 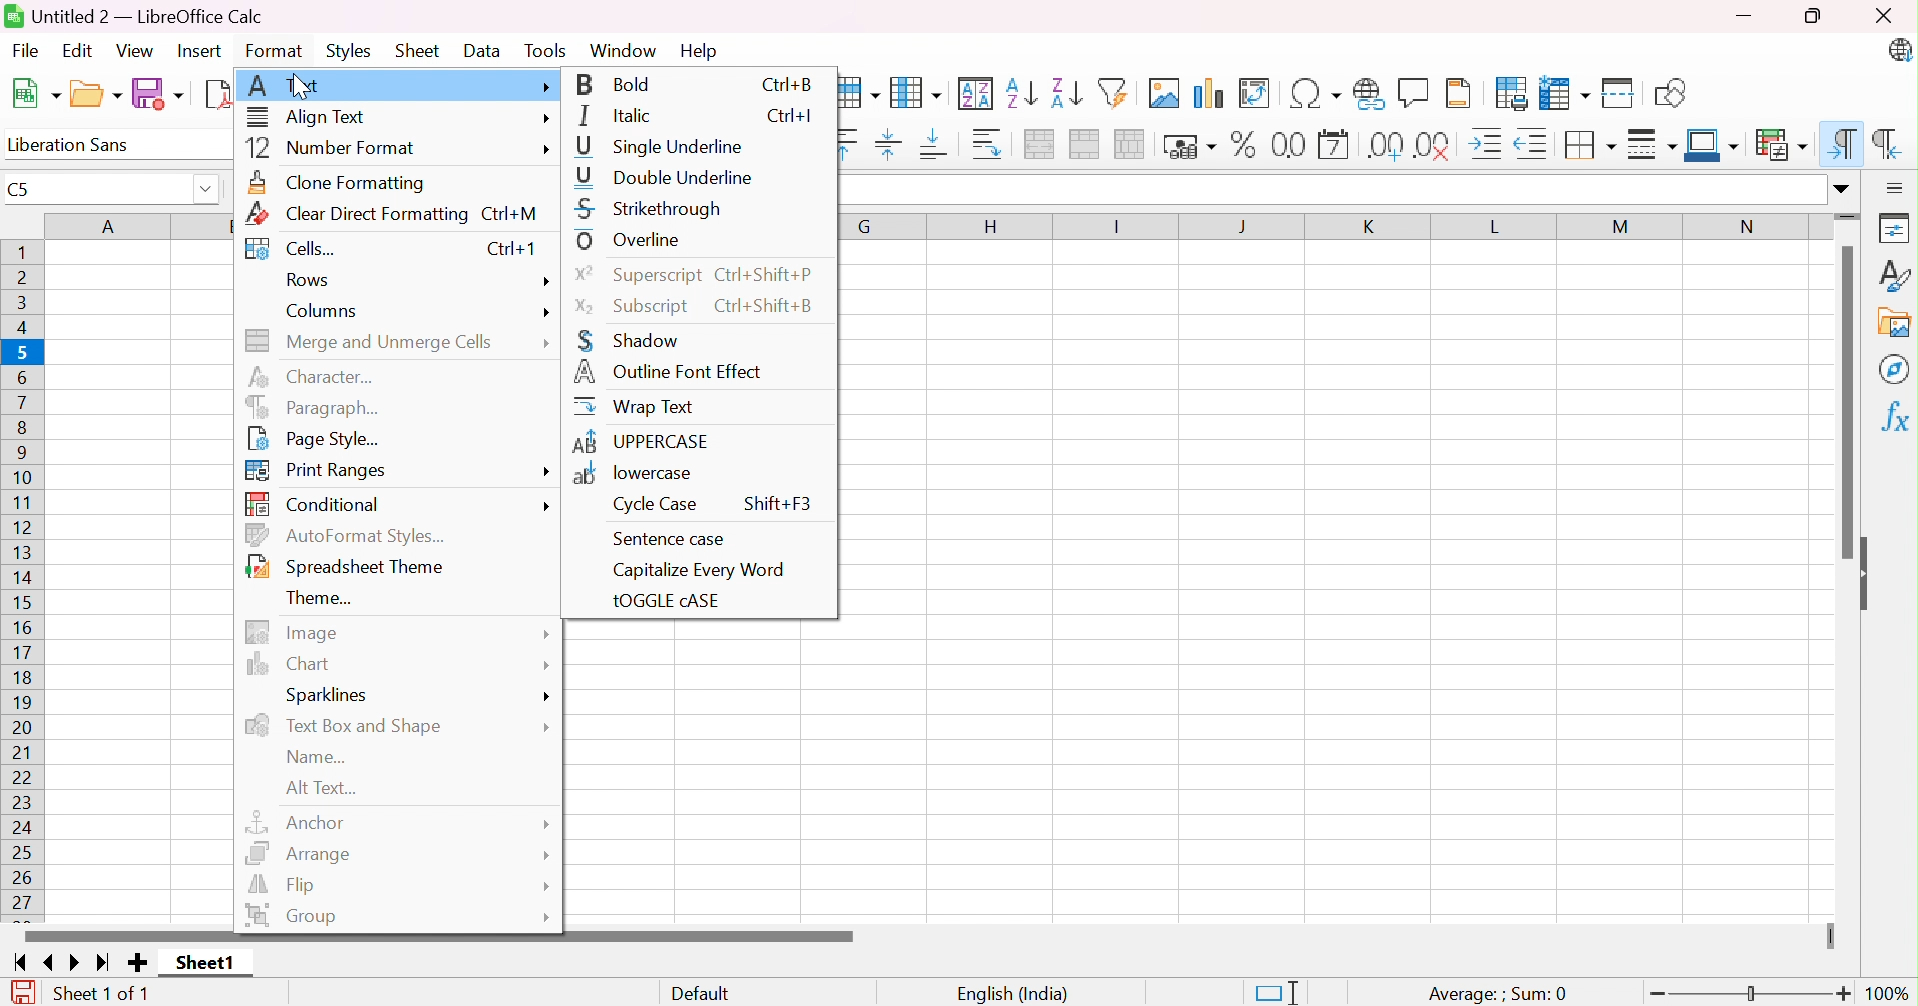 I want to click on Shift+F3, so click(x=776, y=503).